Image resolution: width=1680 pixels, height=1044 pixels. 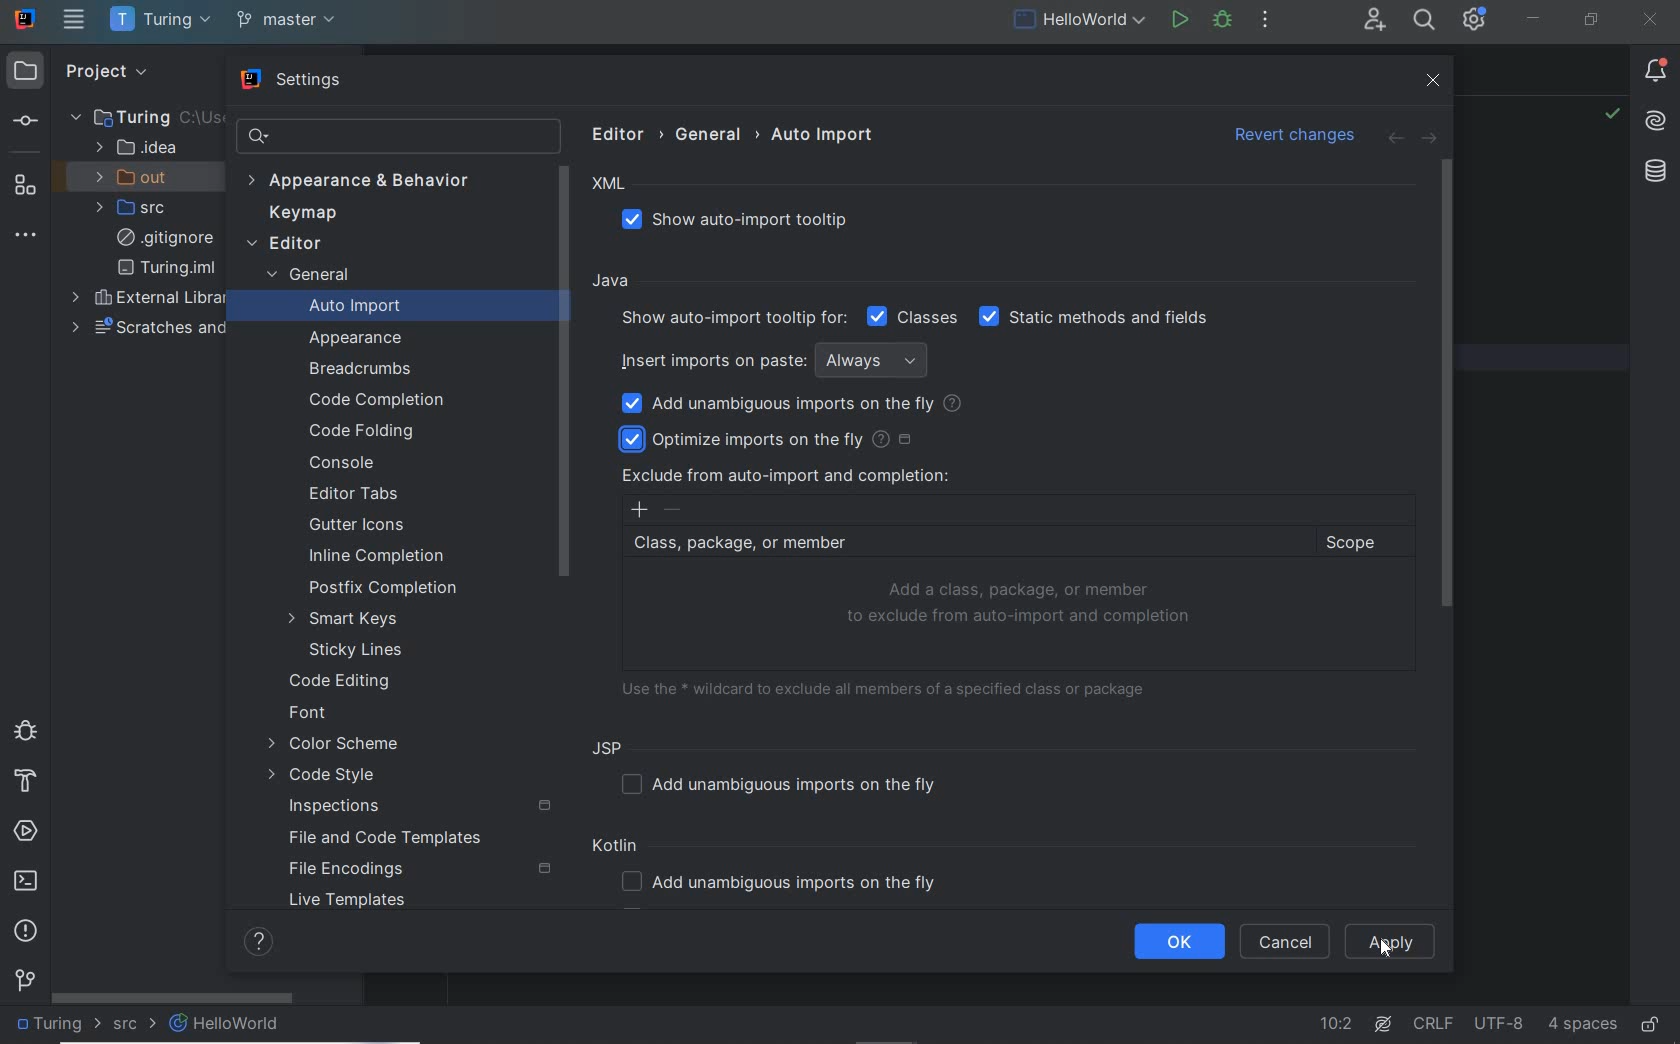 I want to click on AI Assistant, so click(x=1386, y=1023).